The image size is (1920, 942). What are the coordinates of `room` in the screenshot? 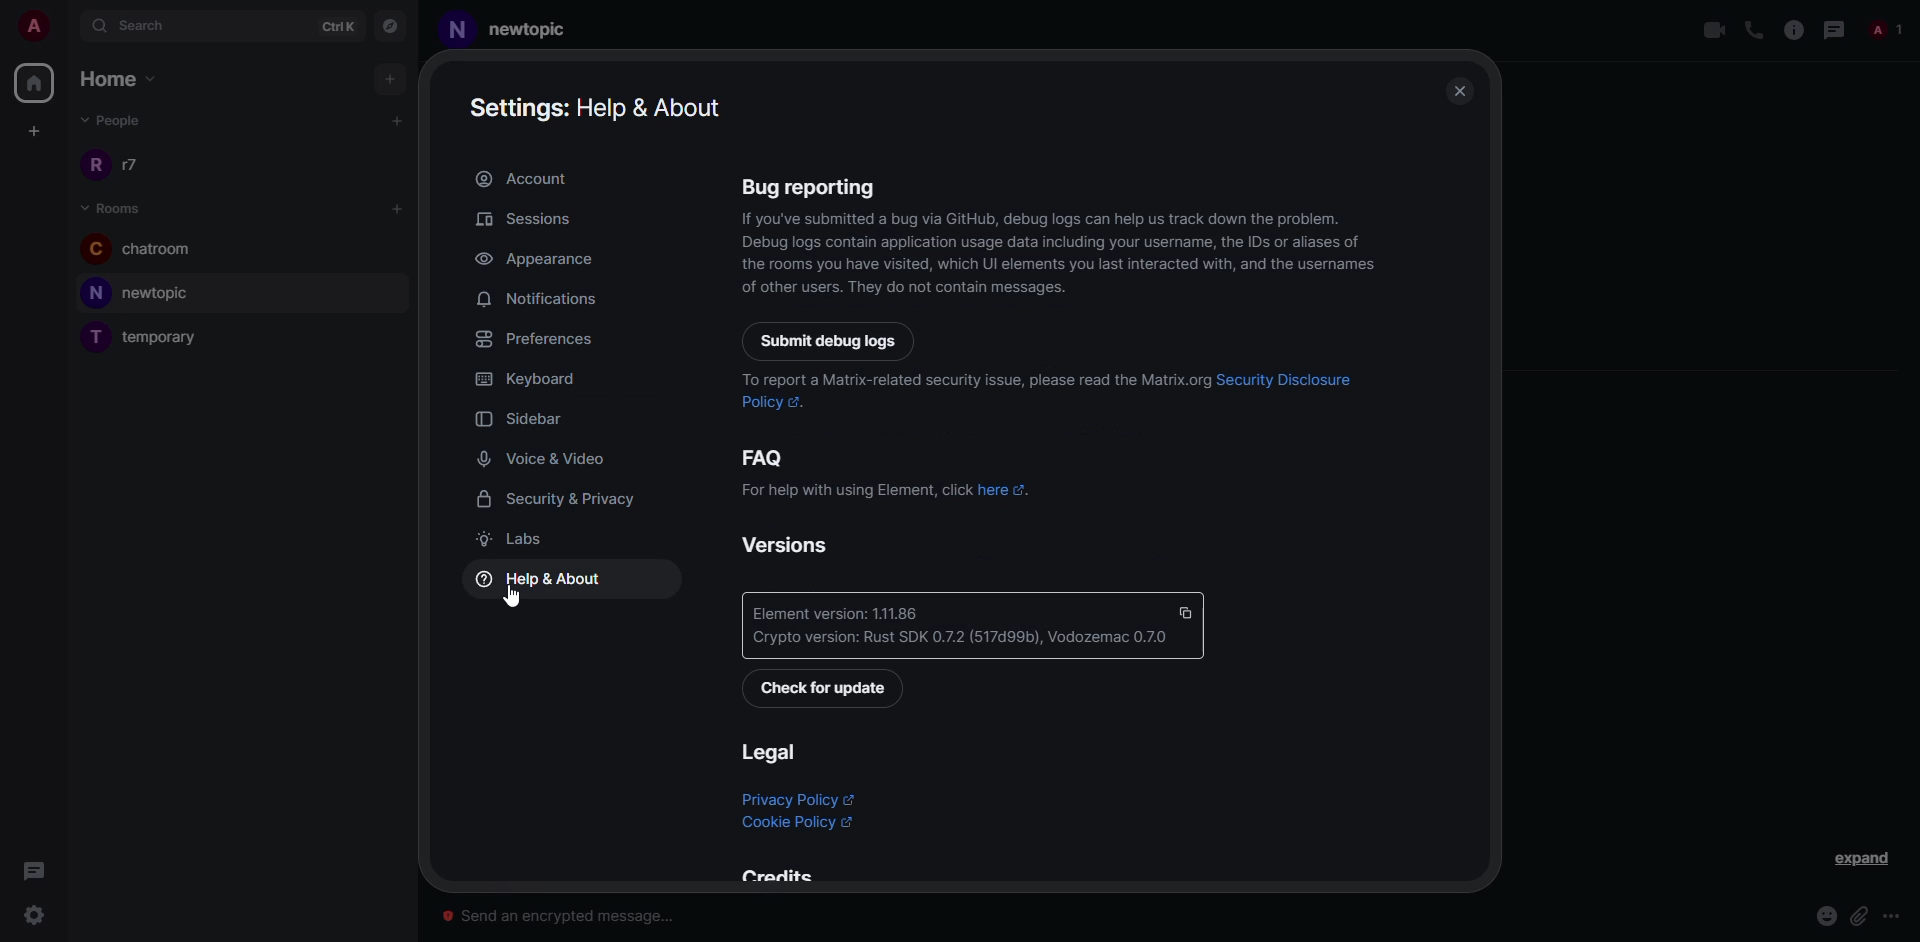 It's located at (154, 250).